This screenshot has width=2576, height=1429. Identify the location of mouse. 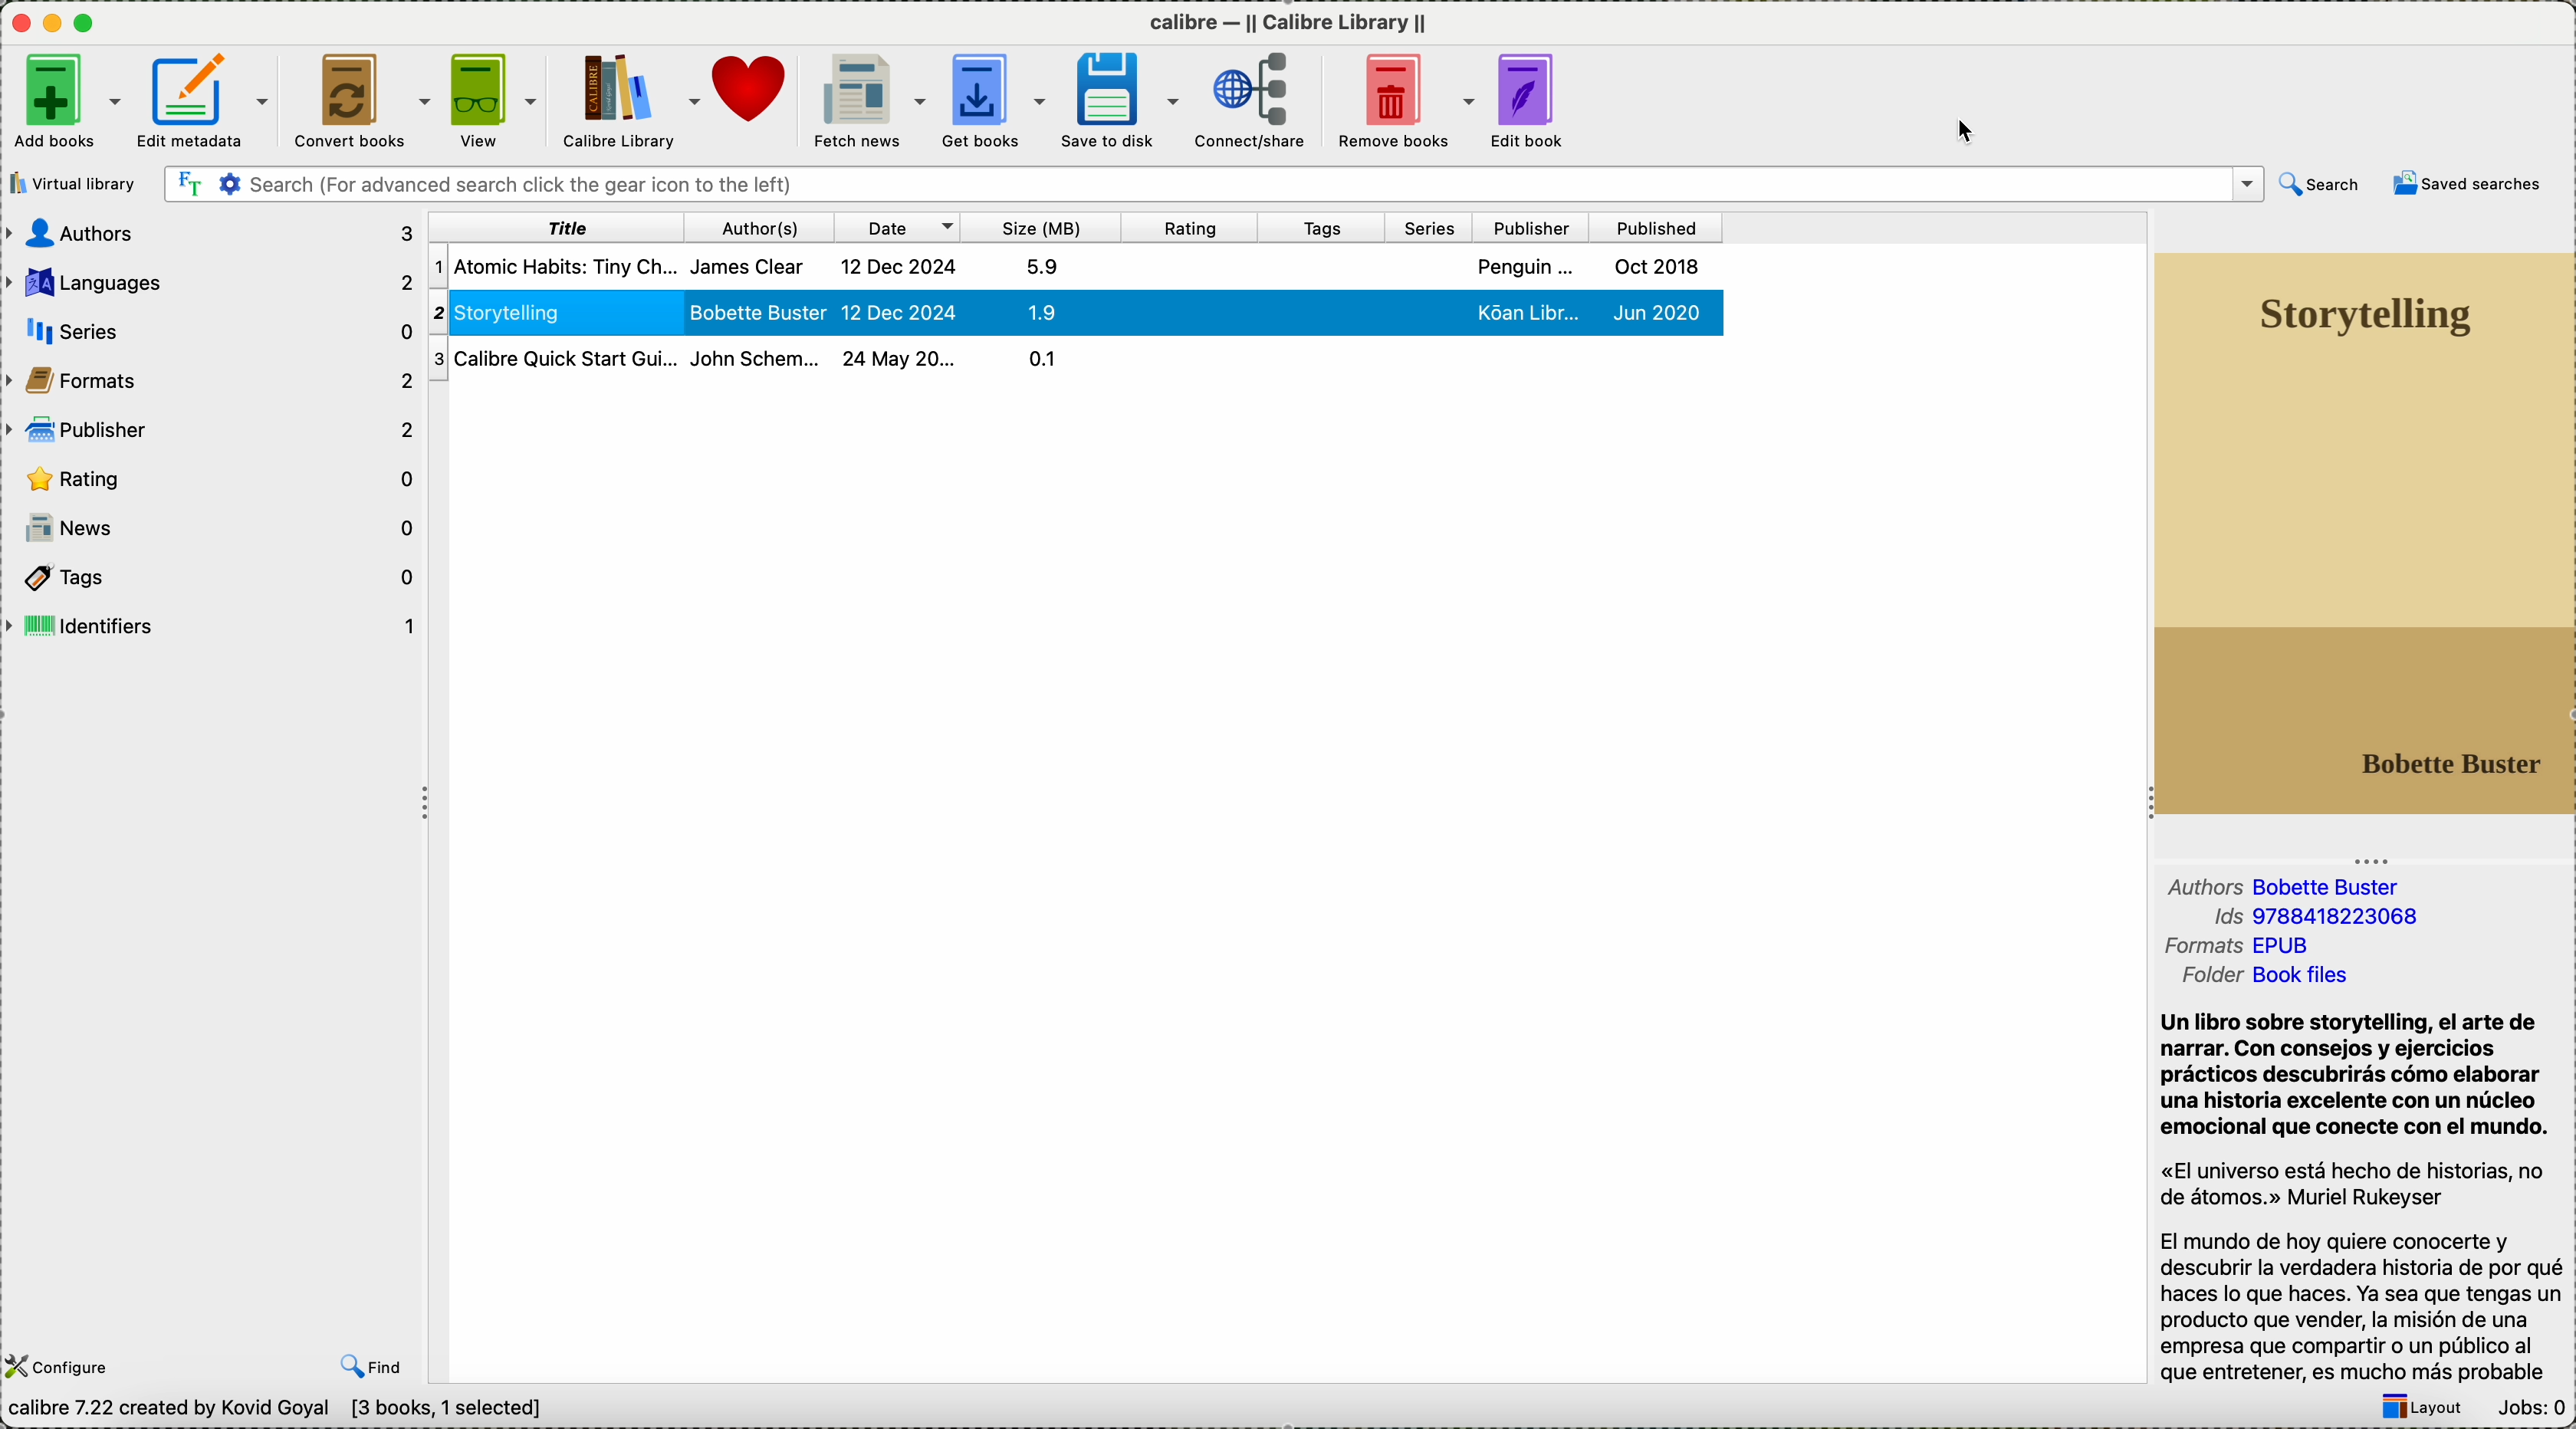
(1959, 131).